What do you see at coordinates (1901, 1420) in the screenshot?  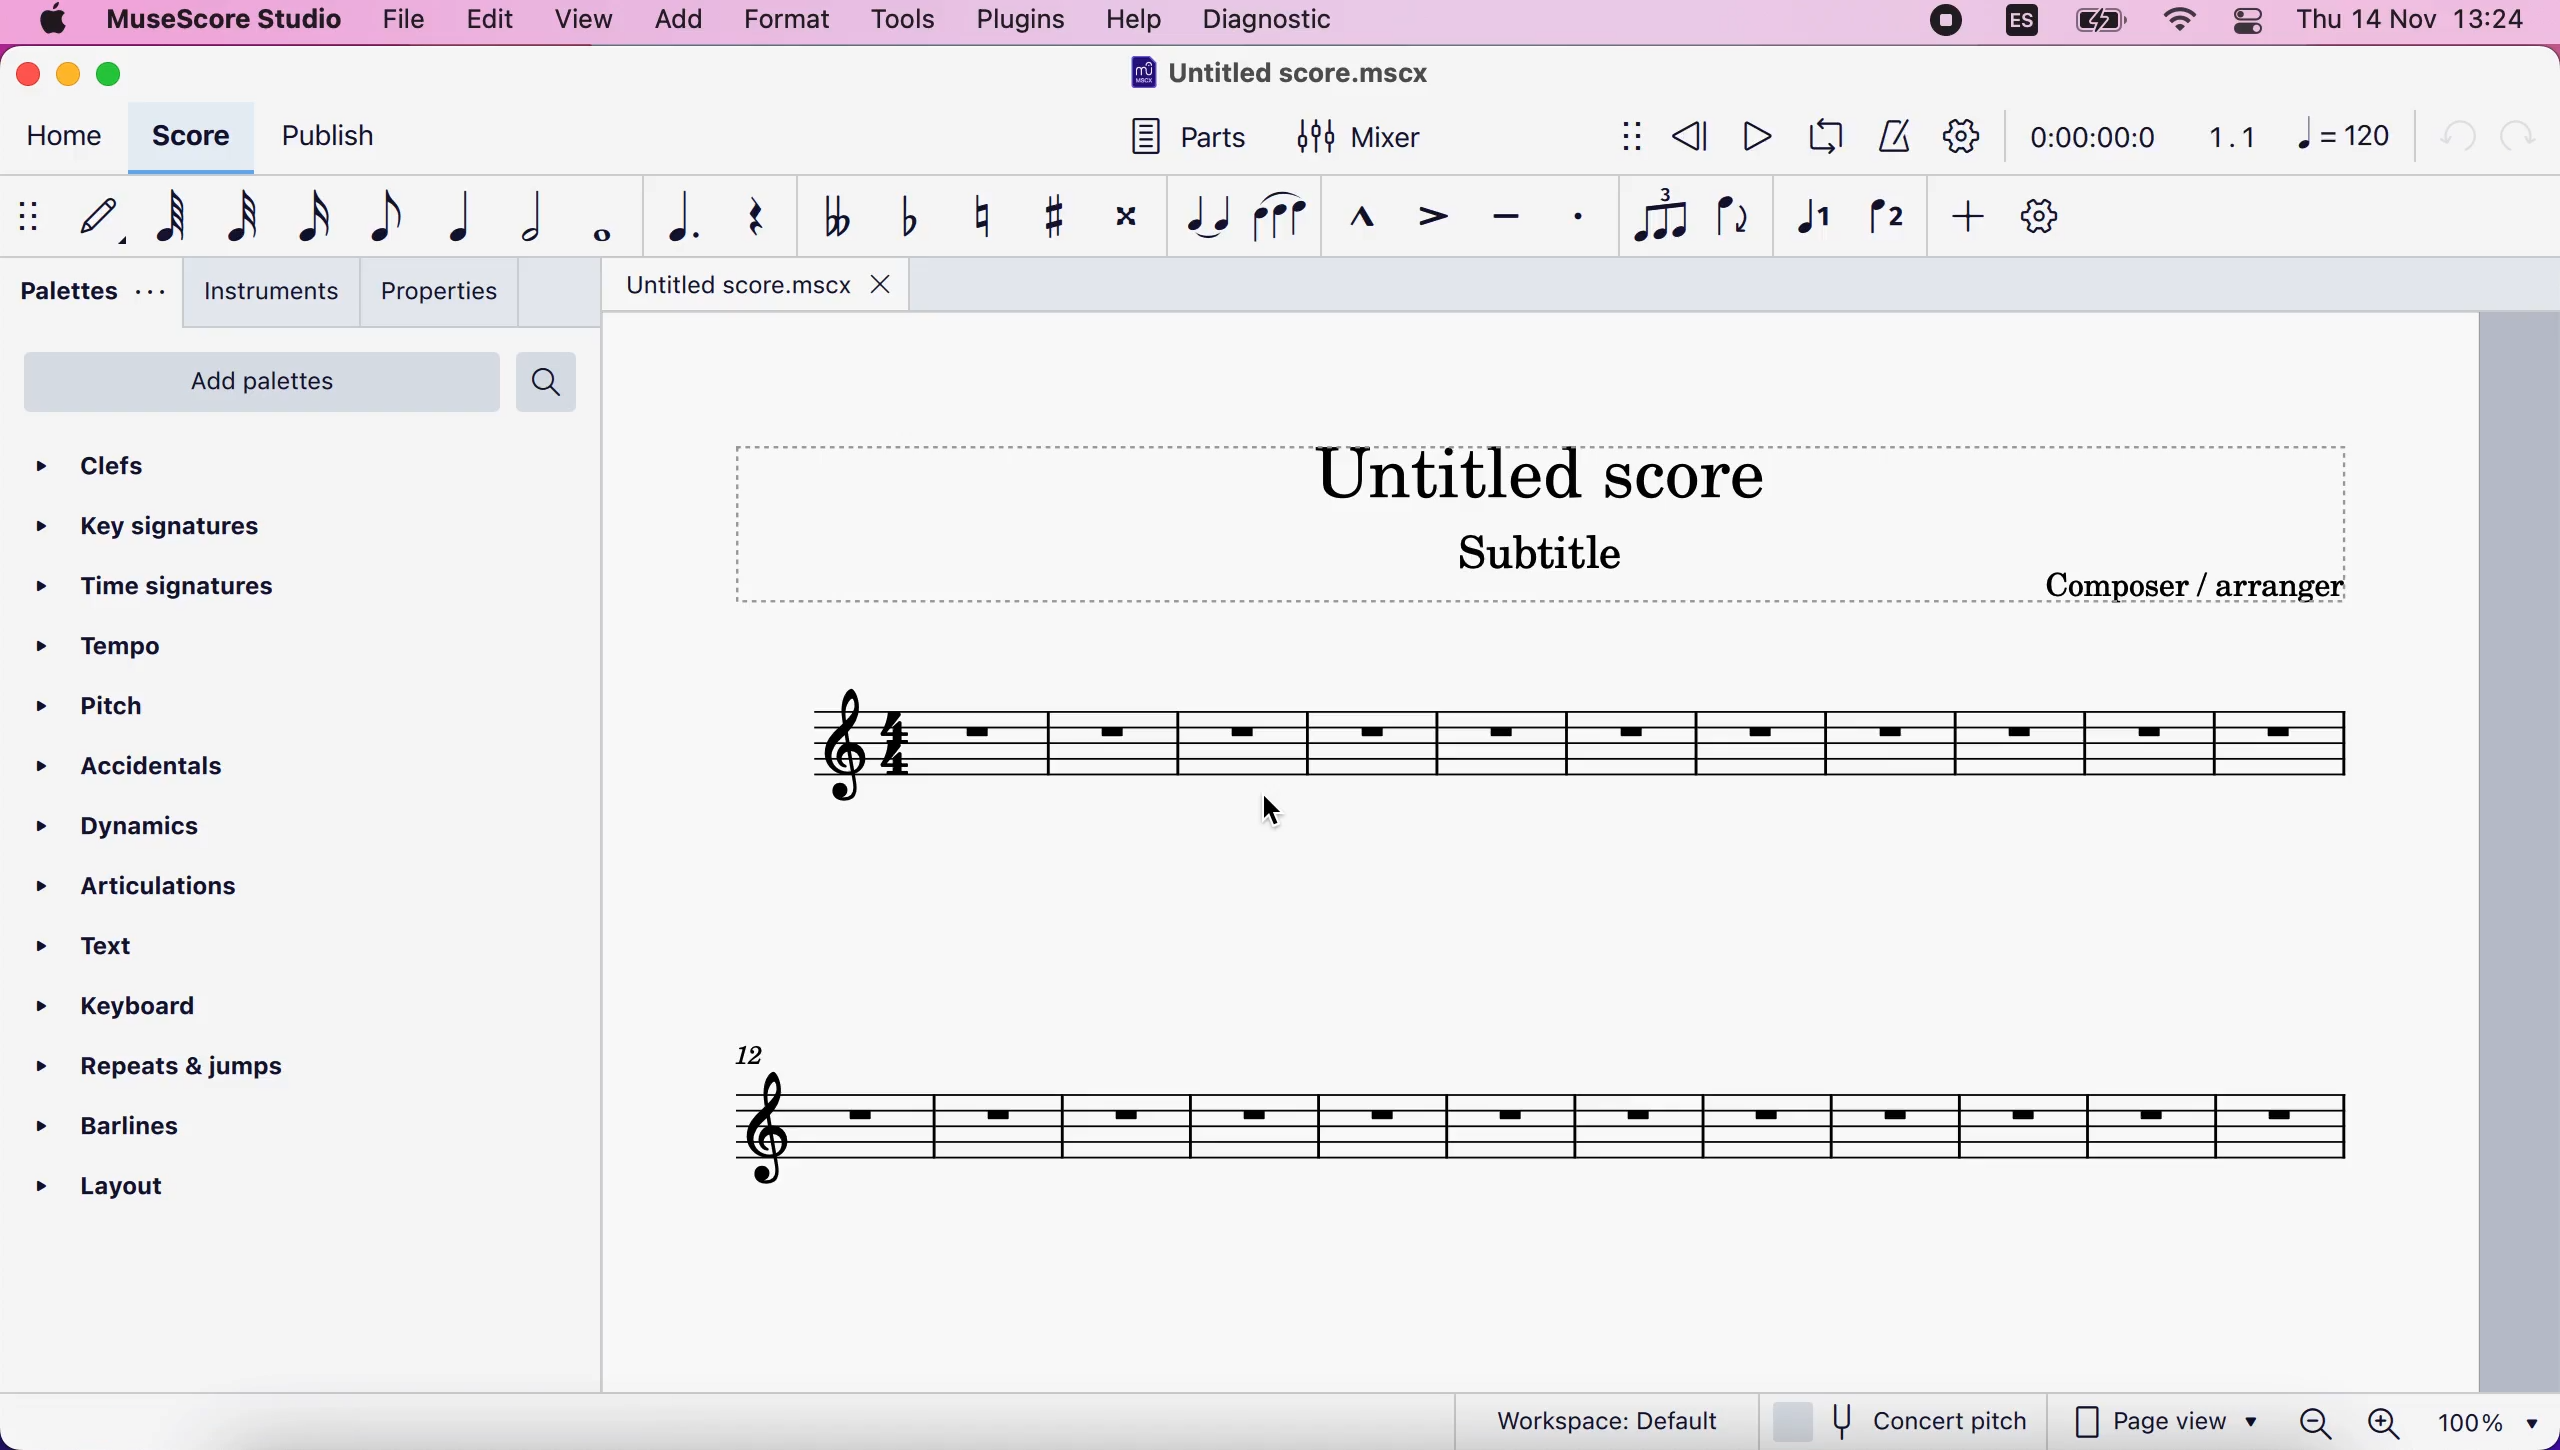 I see `concert pitch` at bounding box center [1901, 1420].